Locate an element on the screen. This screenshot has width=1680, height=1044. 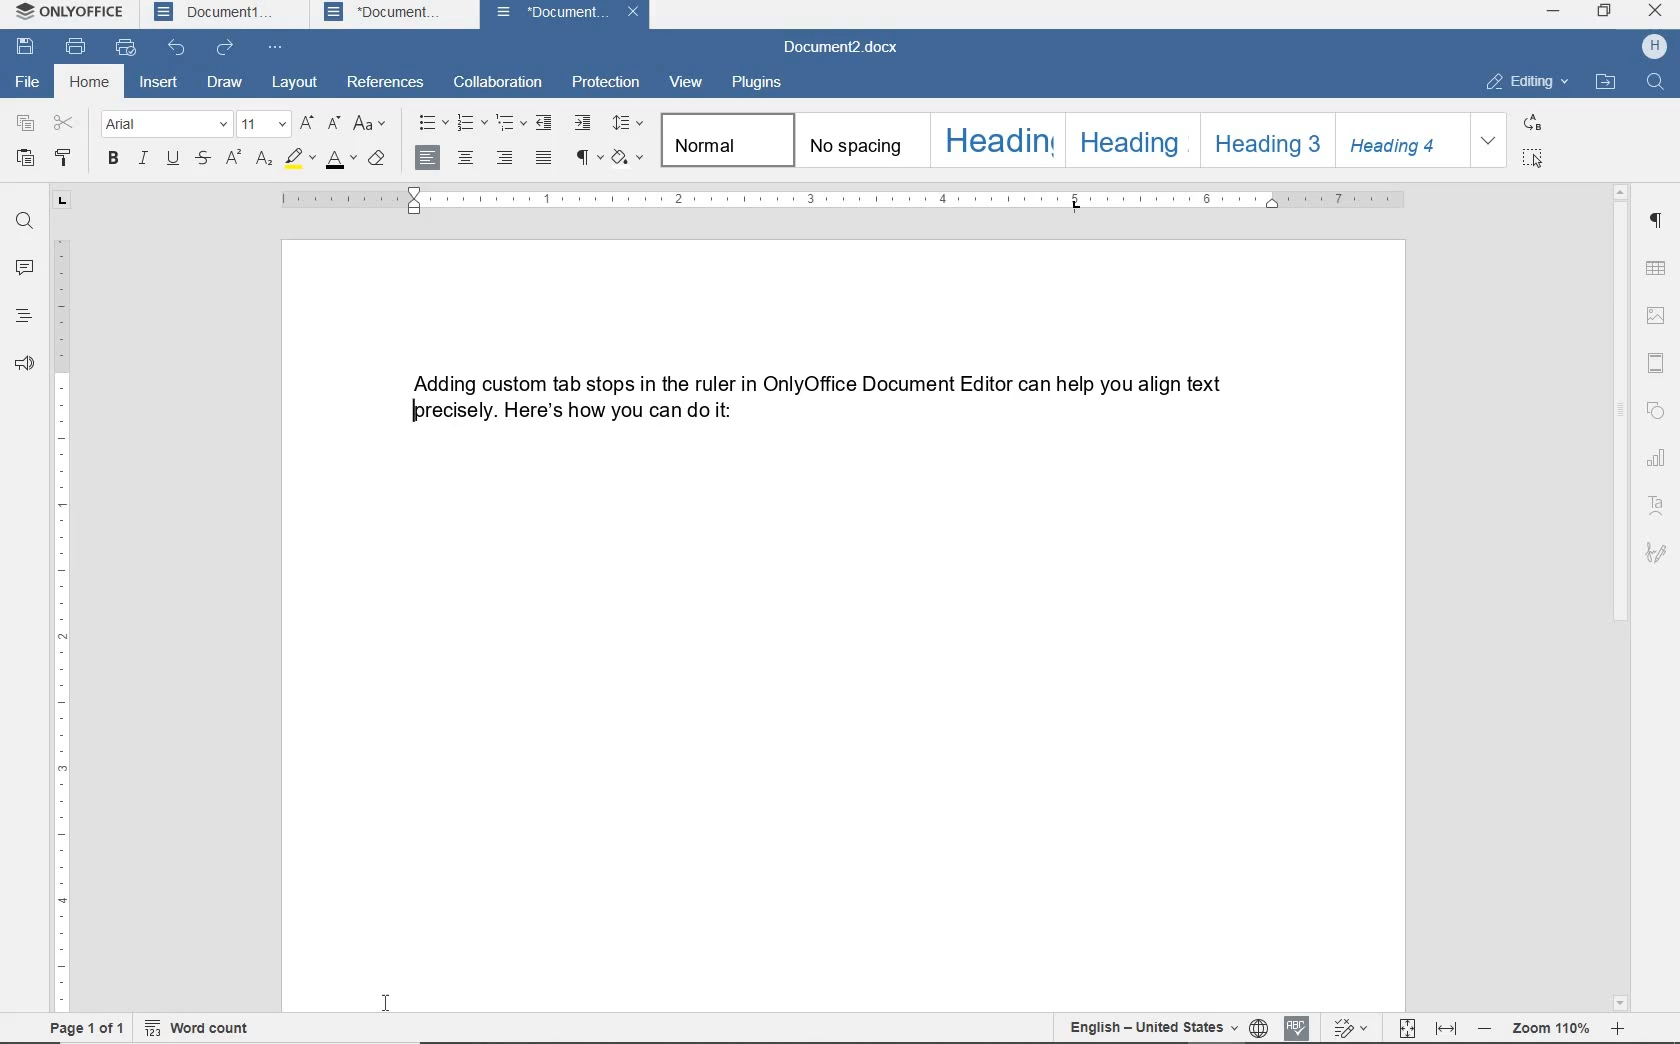
copy is located at coordinates (26, 122).